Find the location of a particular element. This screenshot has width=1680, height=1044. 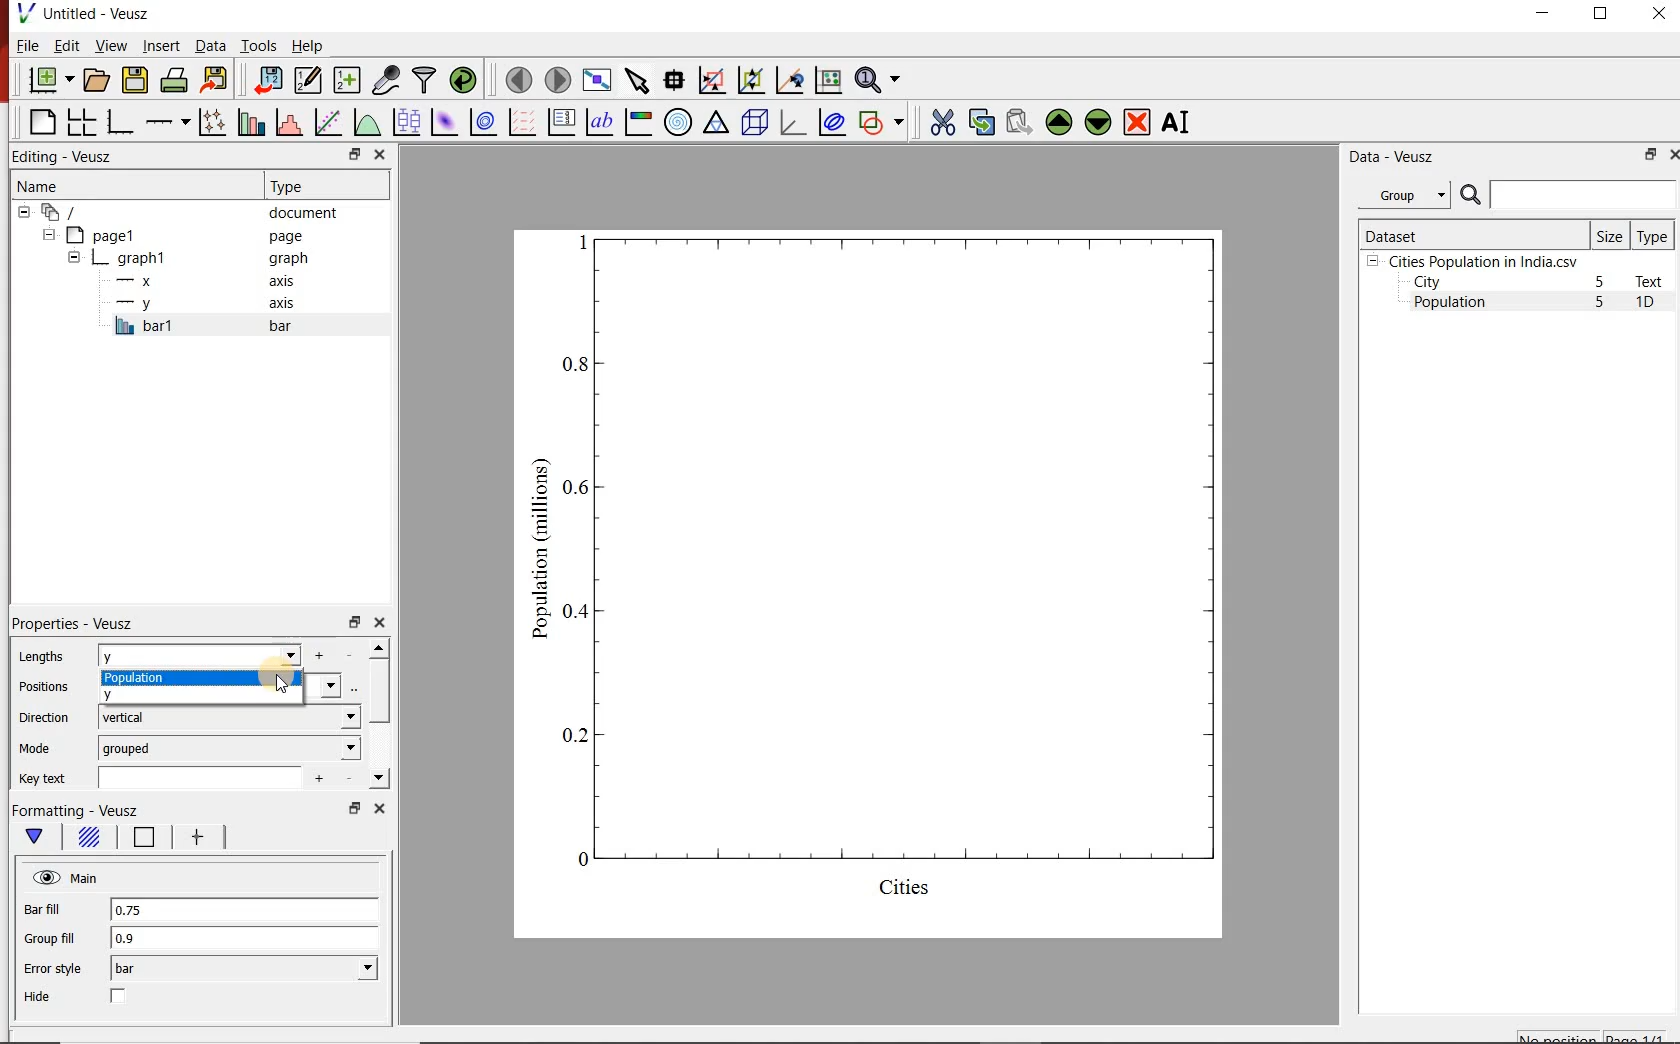

y is located at coordinates (227, 655).